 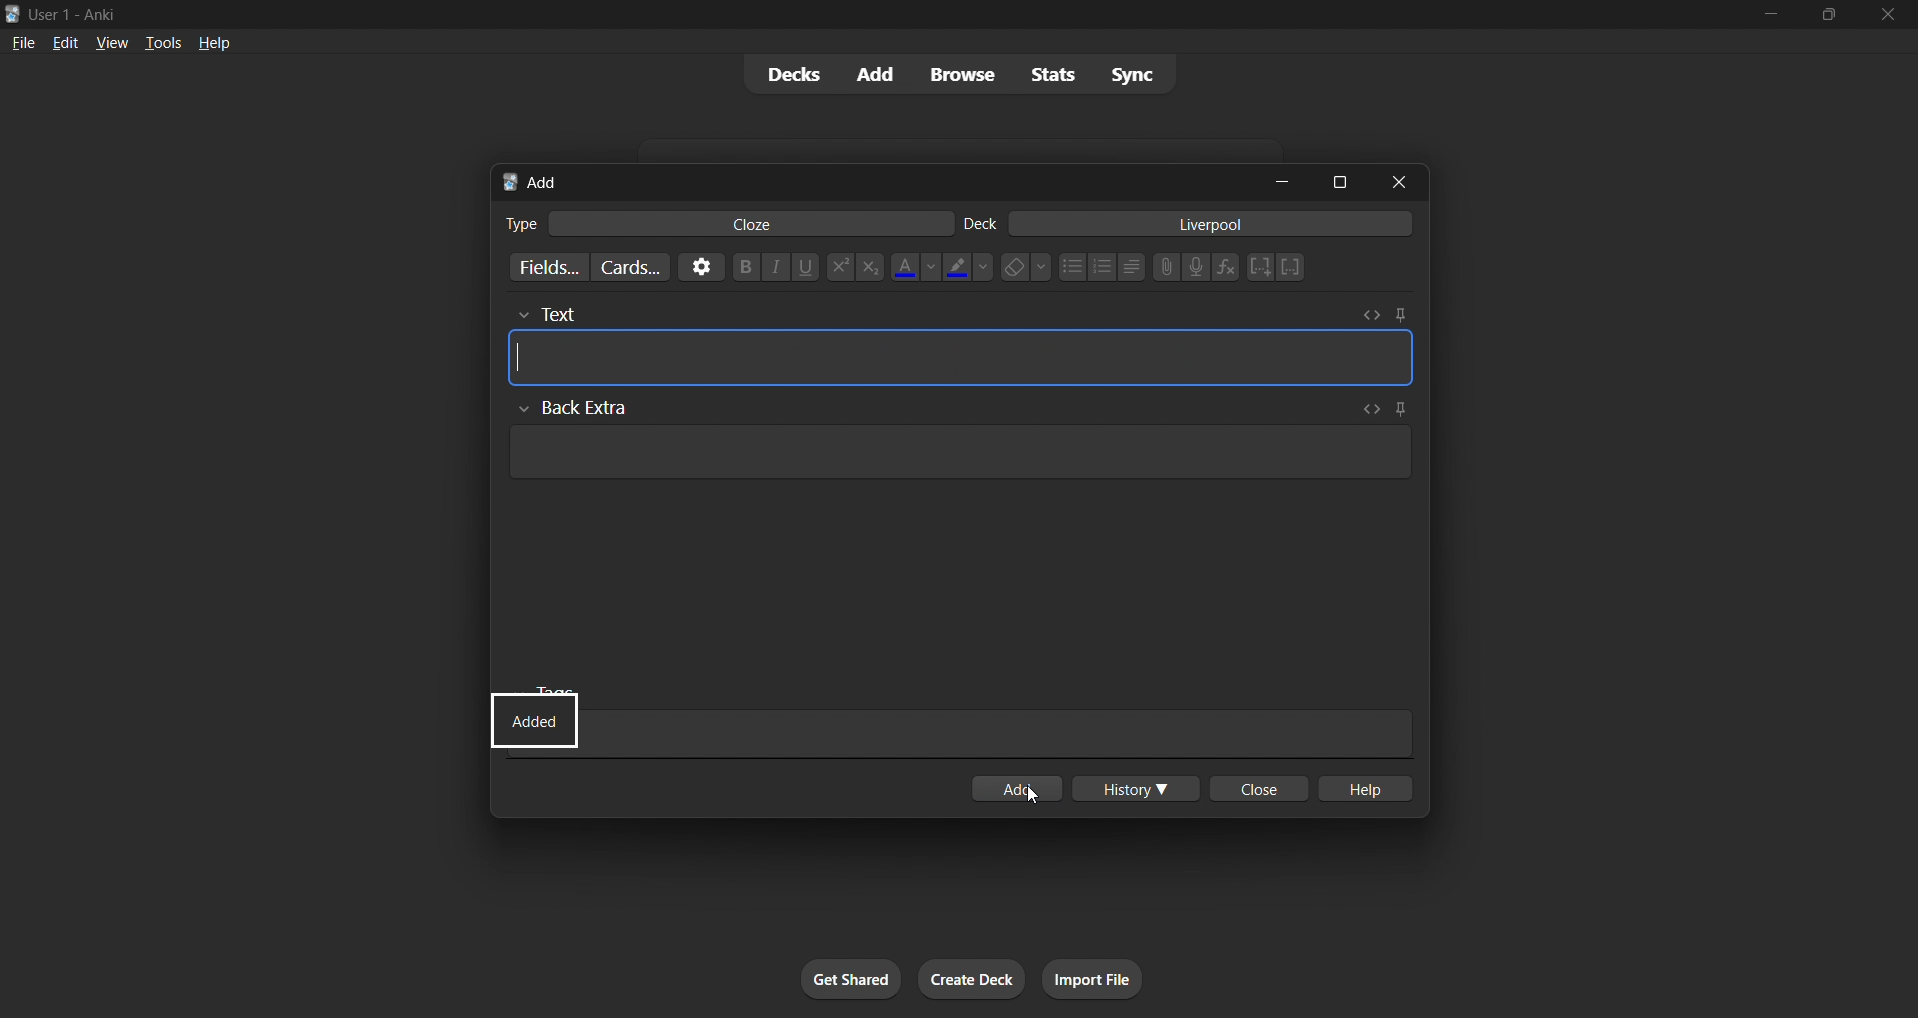 I want to click on close, so click(x=1890, y=16).